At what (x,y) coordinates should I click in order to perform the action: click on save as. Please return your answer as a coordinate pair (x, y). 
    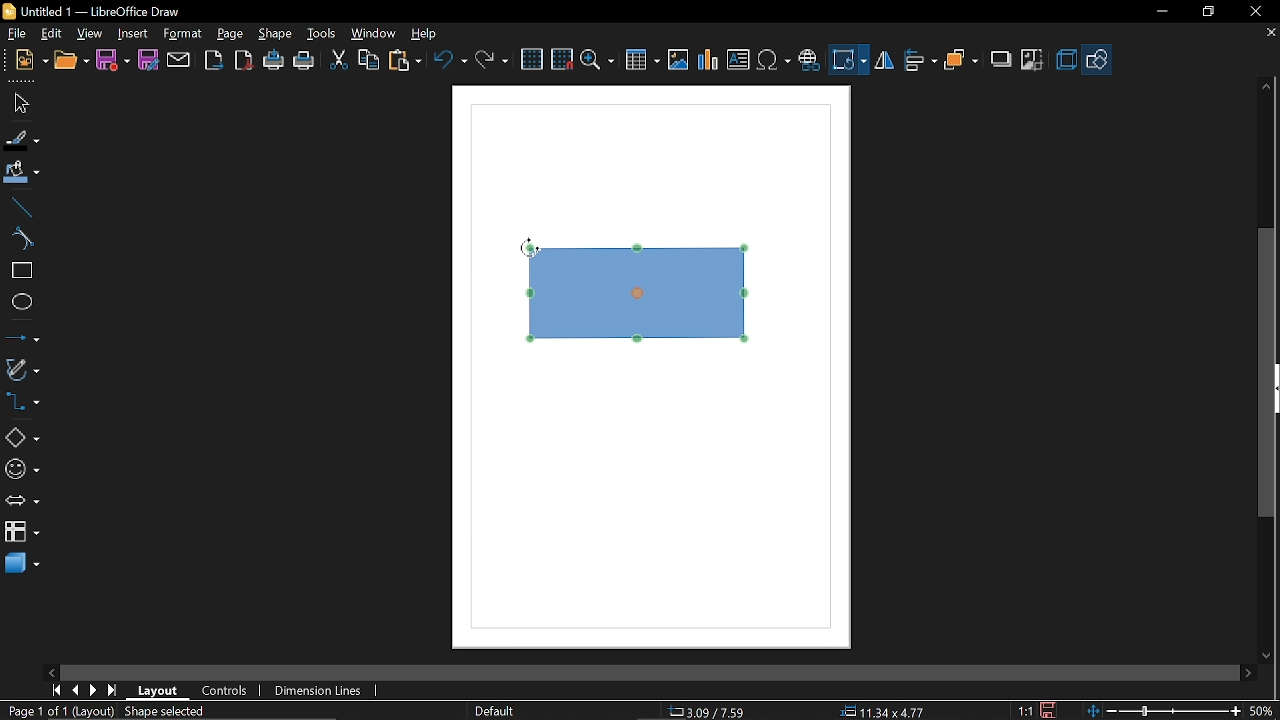
    Looking at the image, I should click on (148, 60).